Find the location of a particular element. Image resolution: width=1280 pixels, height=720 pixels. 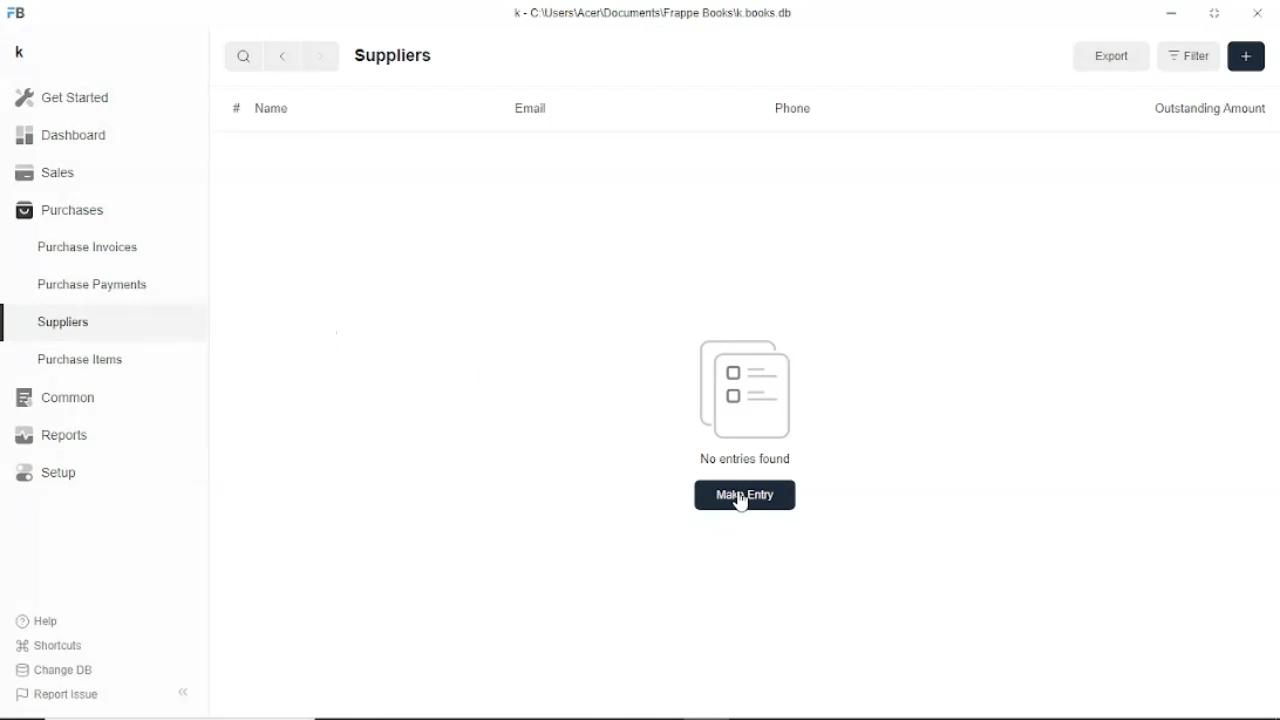

Email is located at coordinates (530, 107).